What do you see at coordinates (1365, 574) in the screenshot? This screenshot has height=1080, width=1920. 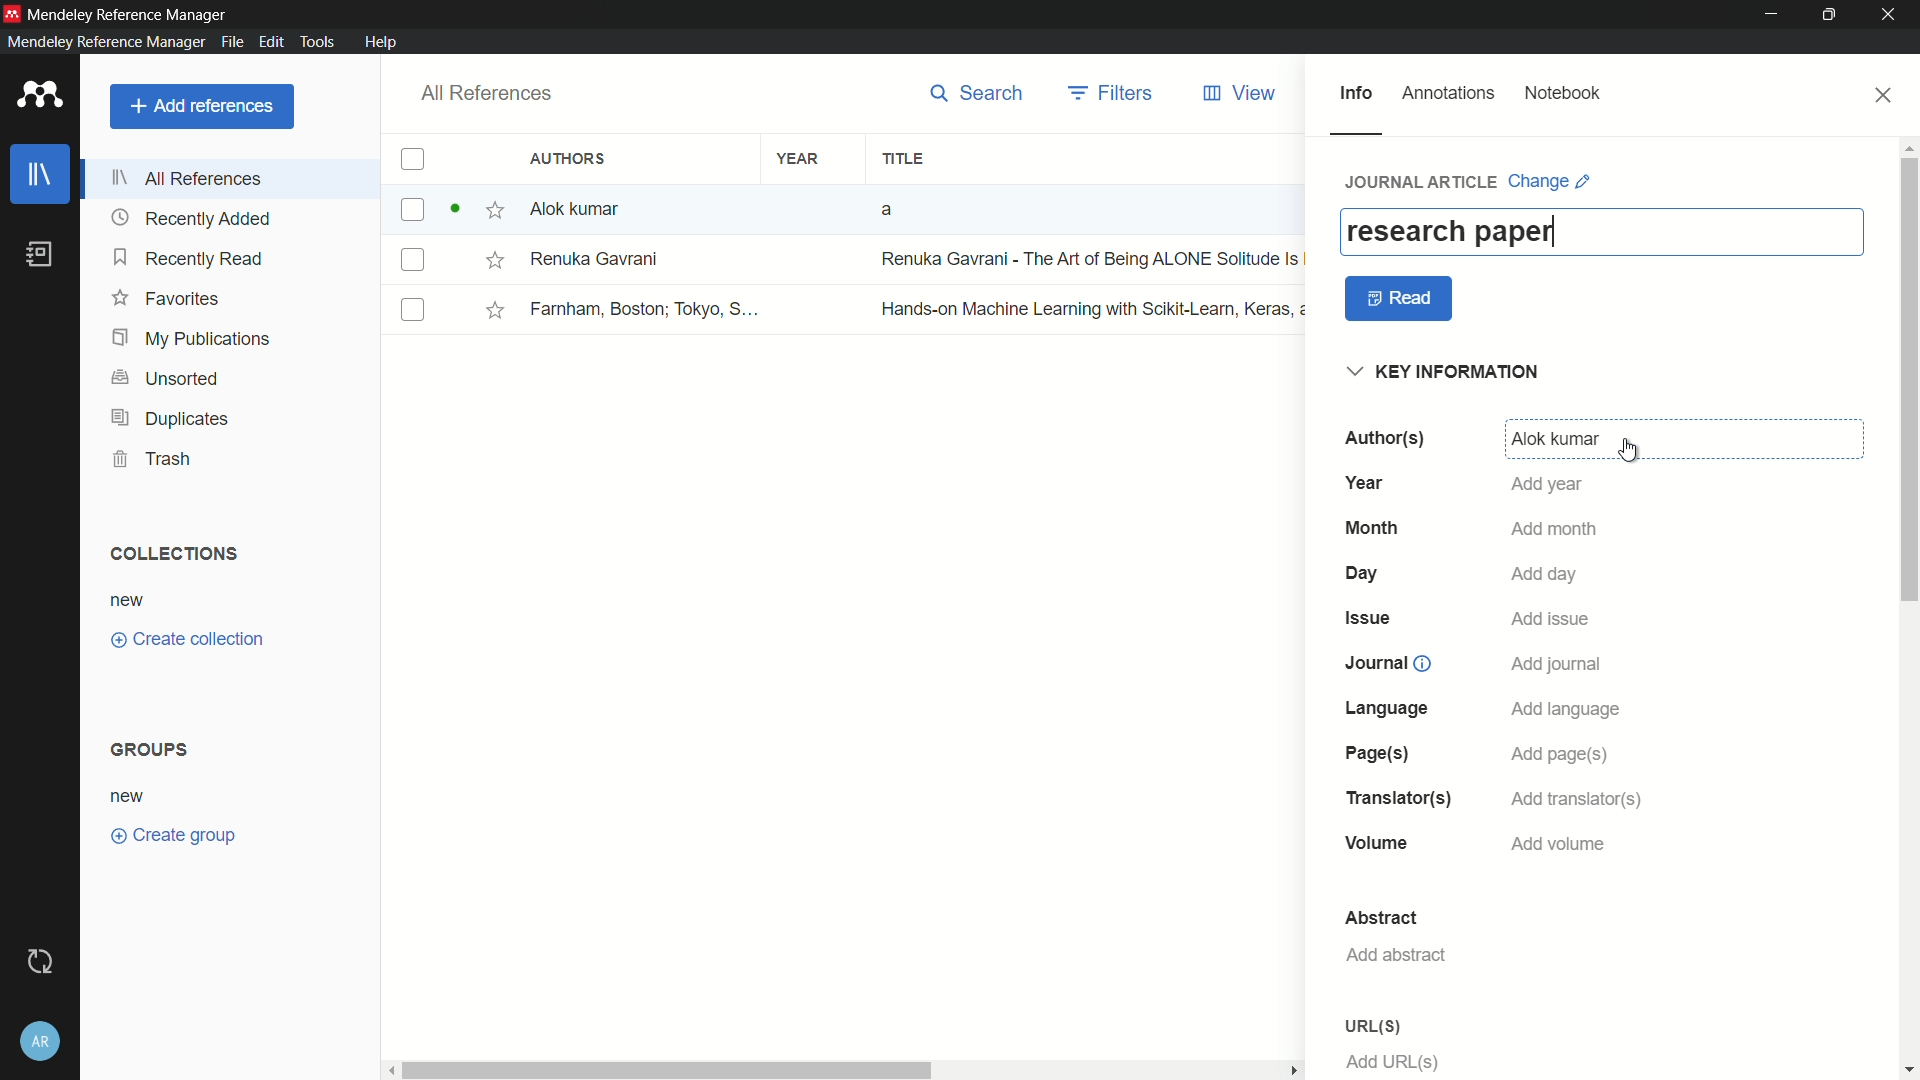 I see `day` at bounding box center [1365, 574].